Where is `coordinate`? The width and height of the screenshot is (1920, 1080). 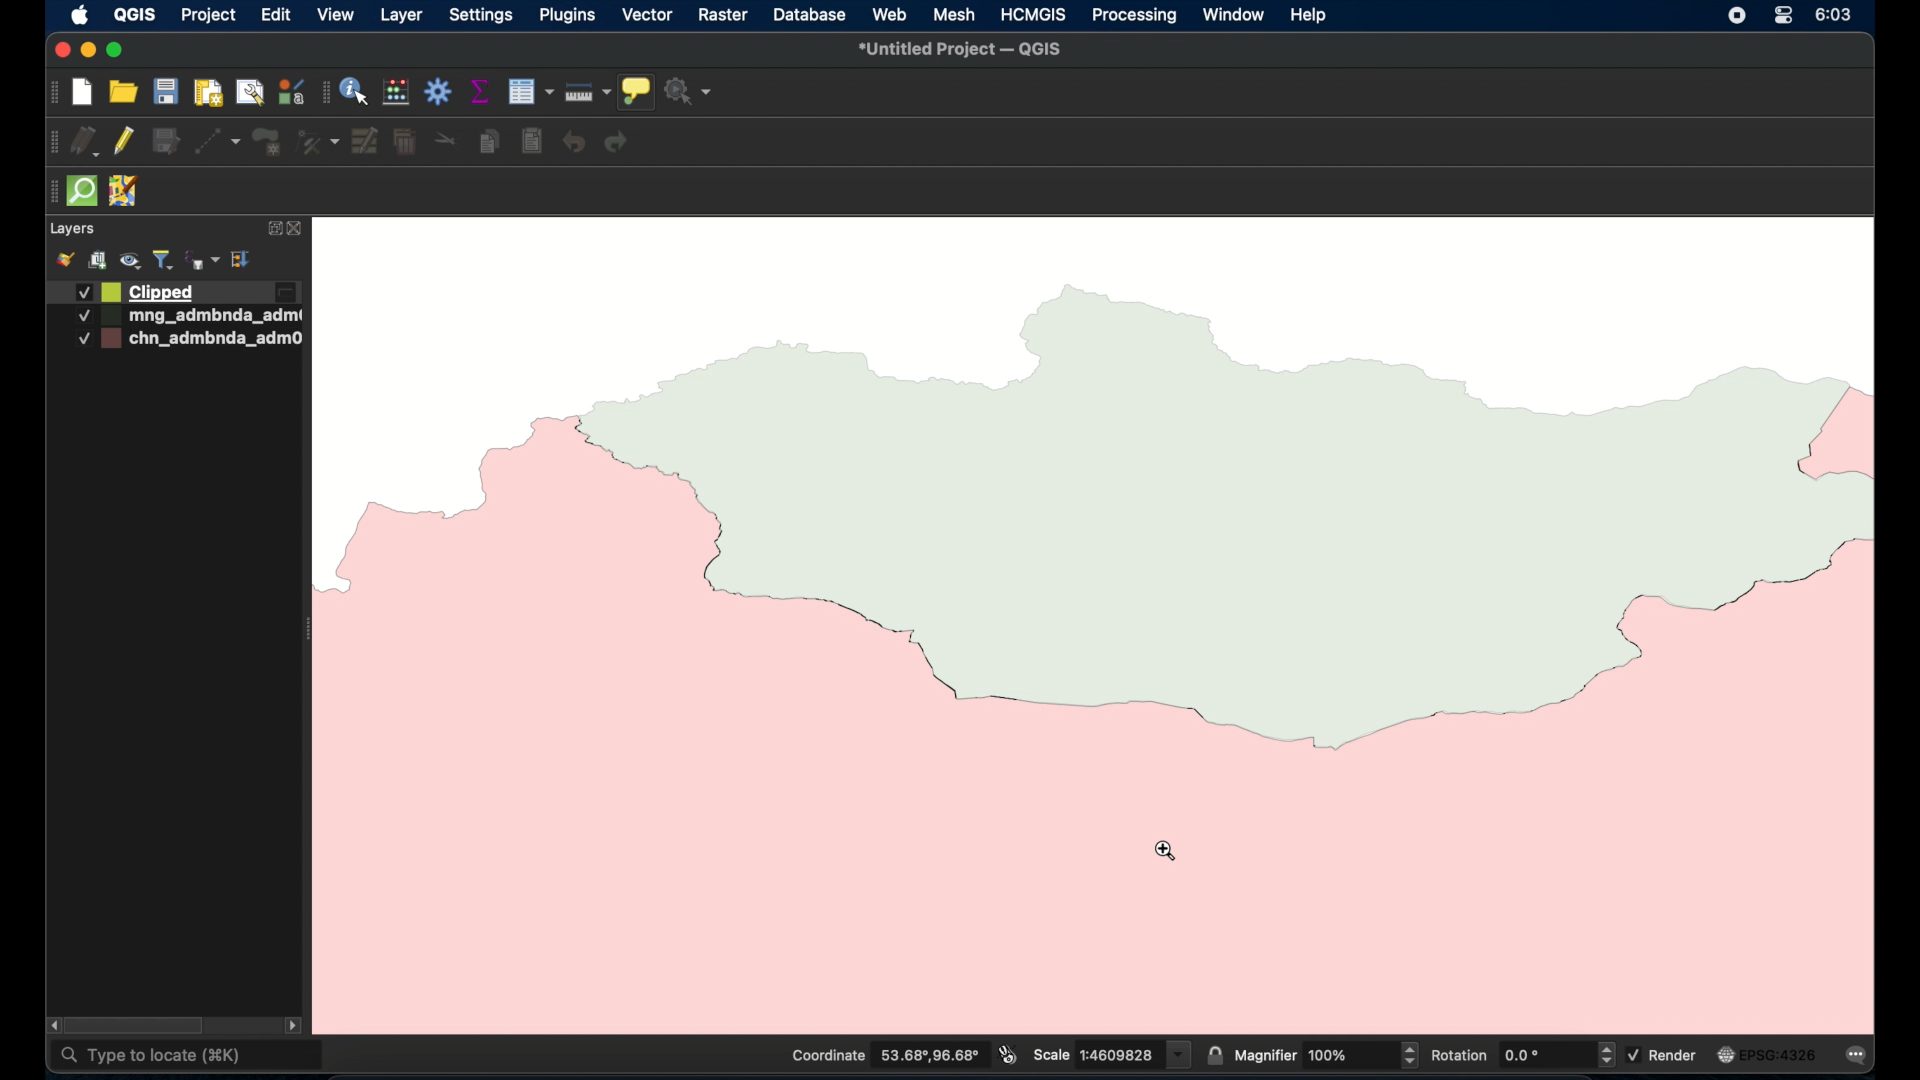 coordinate is located at coordinates (883, 1055).